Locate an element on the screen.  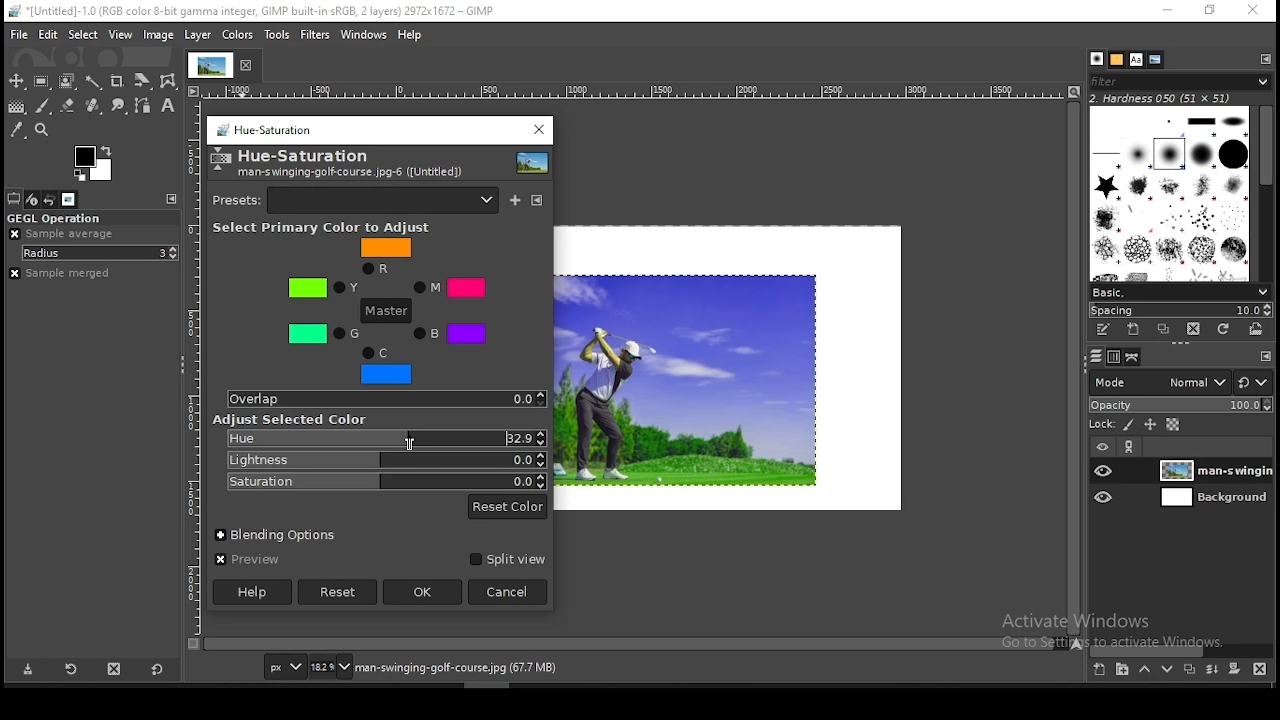
restore is located at coordinates (1212, 12).